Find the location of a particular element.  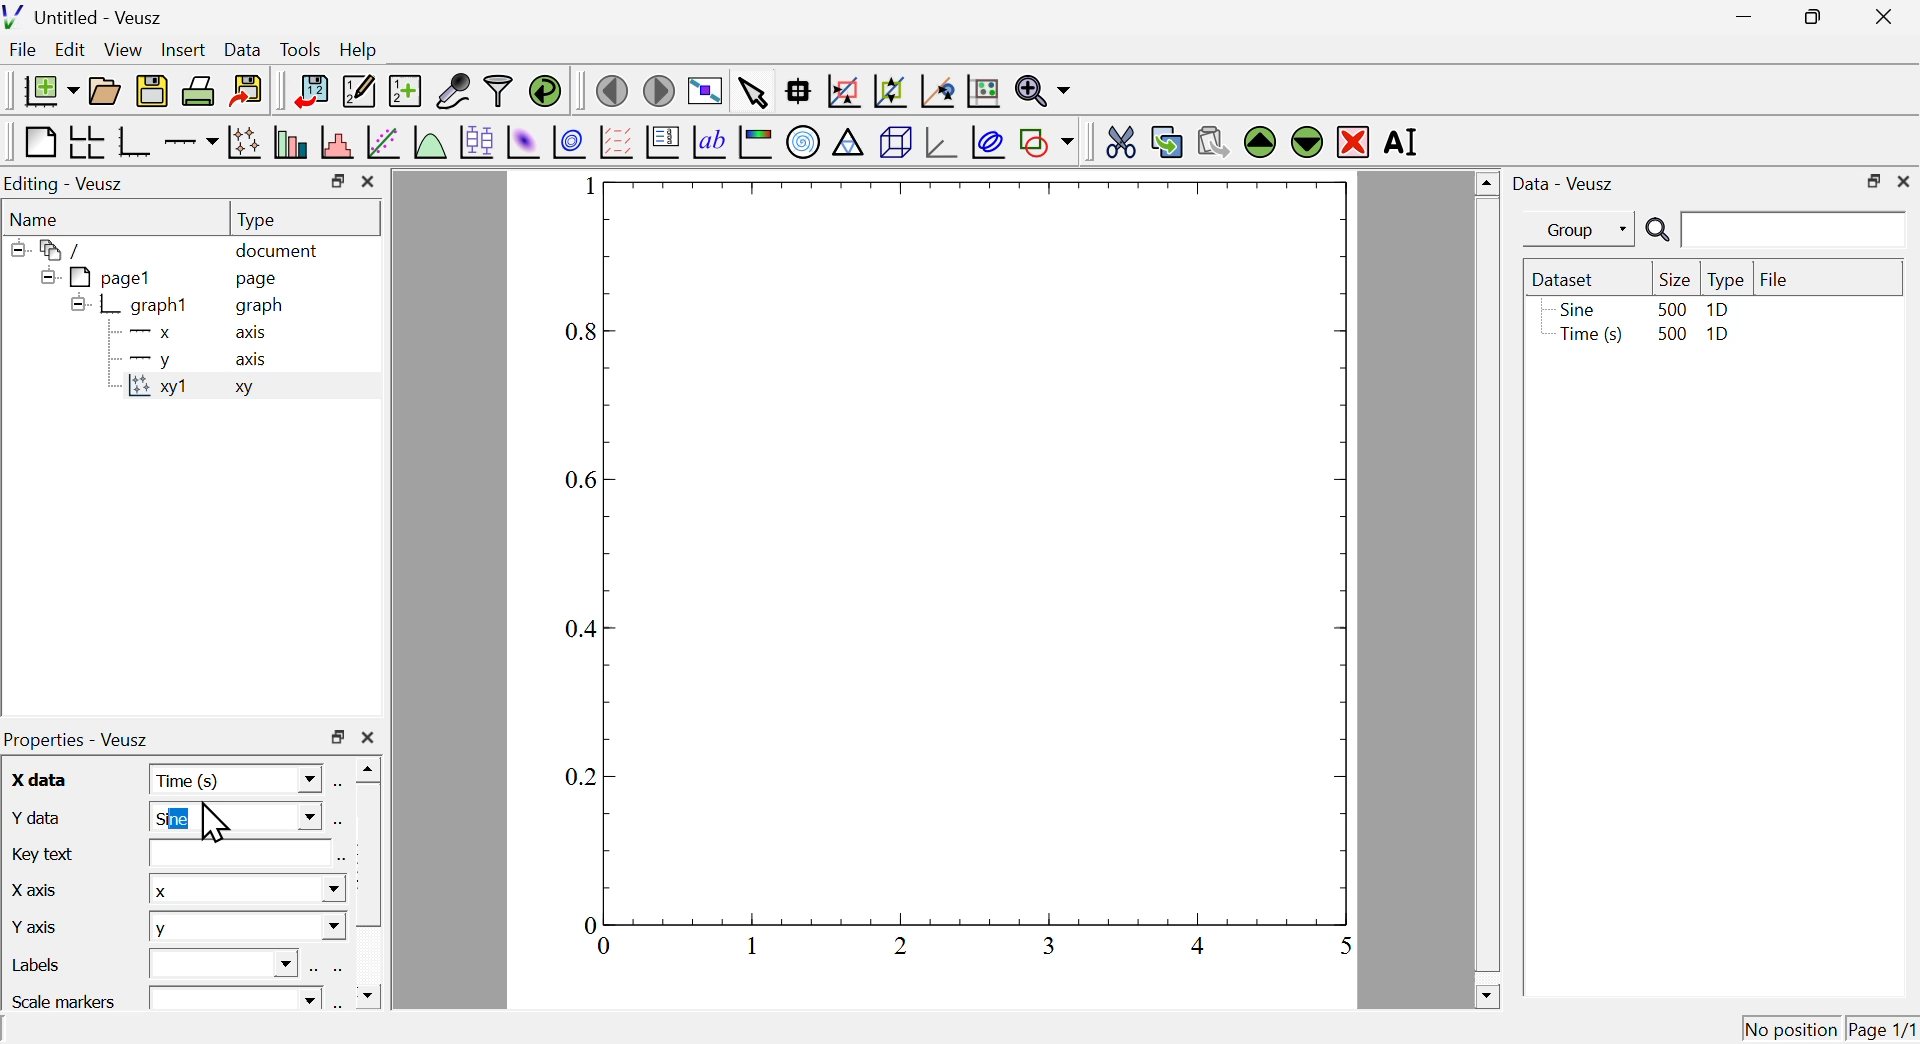

y data is located at coordinates (37, 817).